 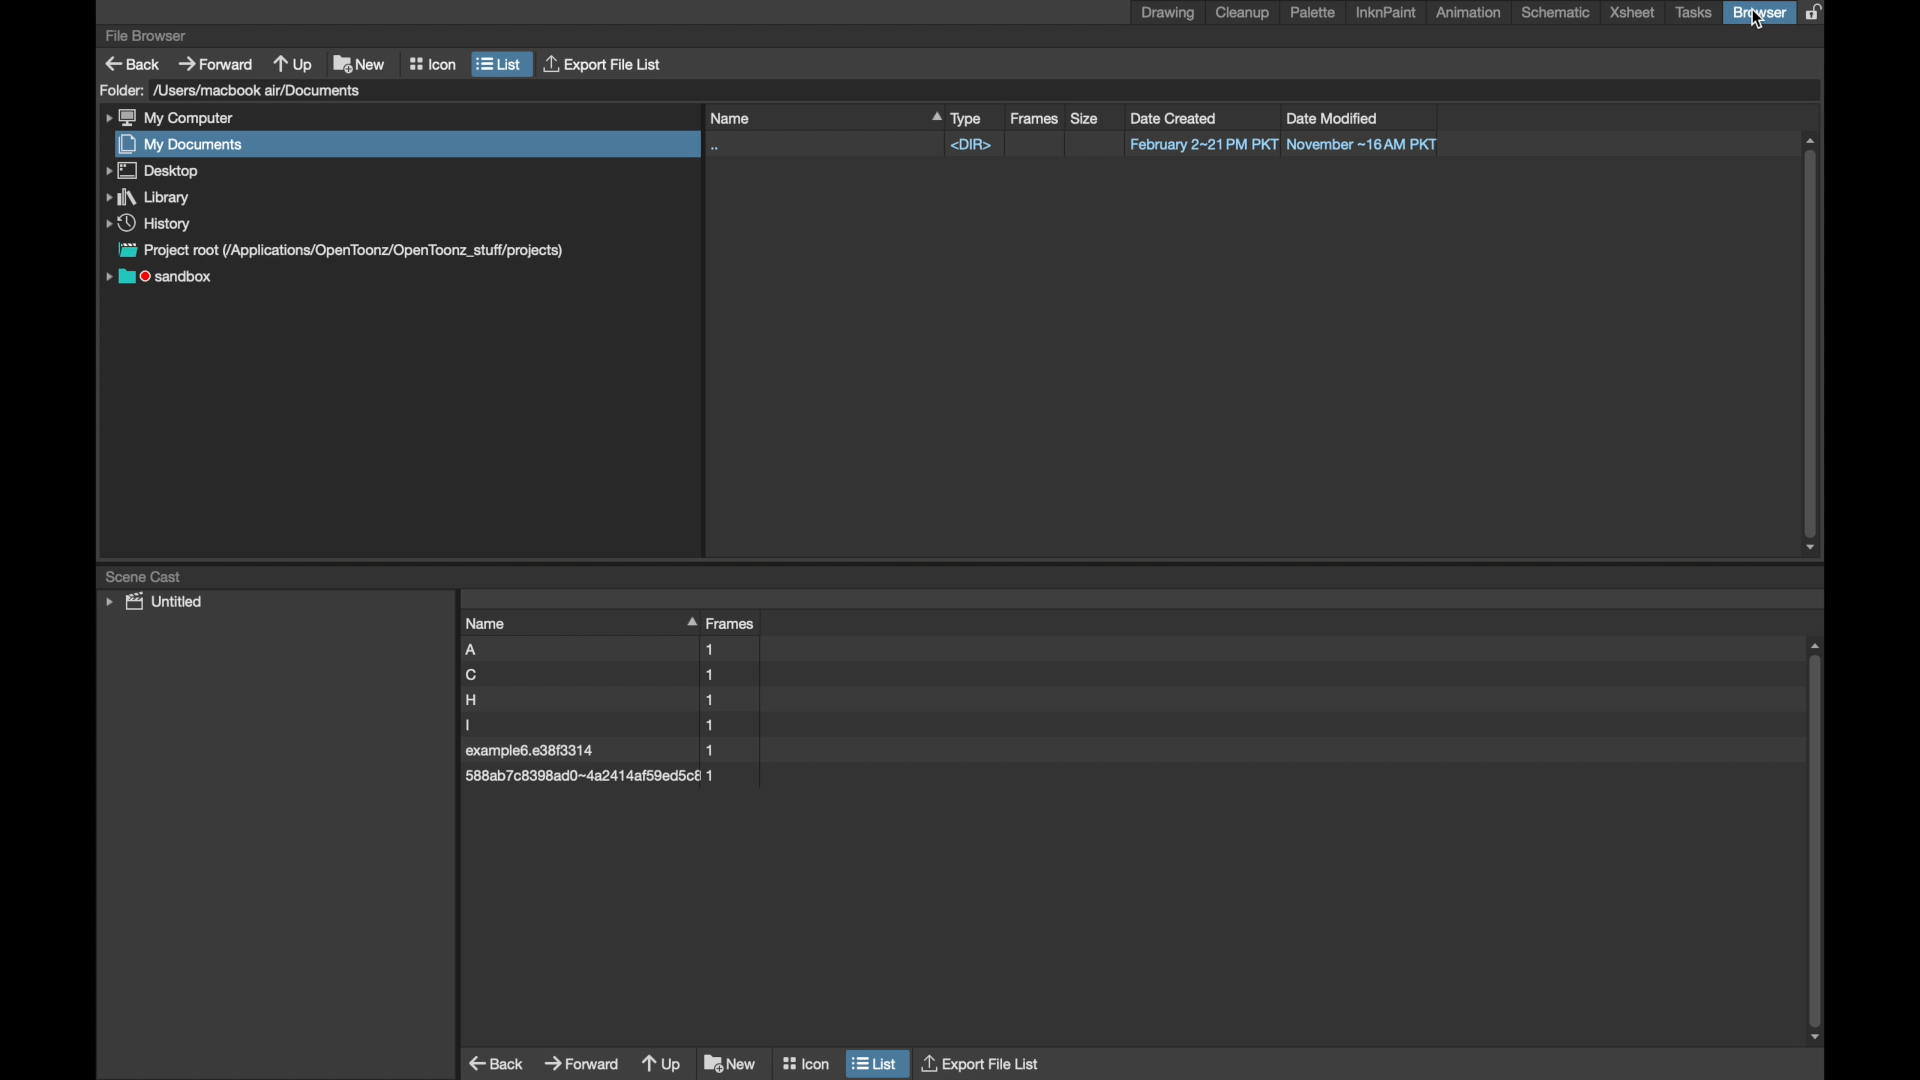 I want to click on frames, so click(x=735, y=624).